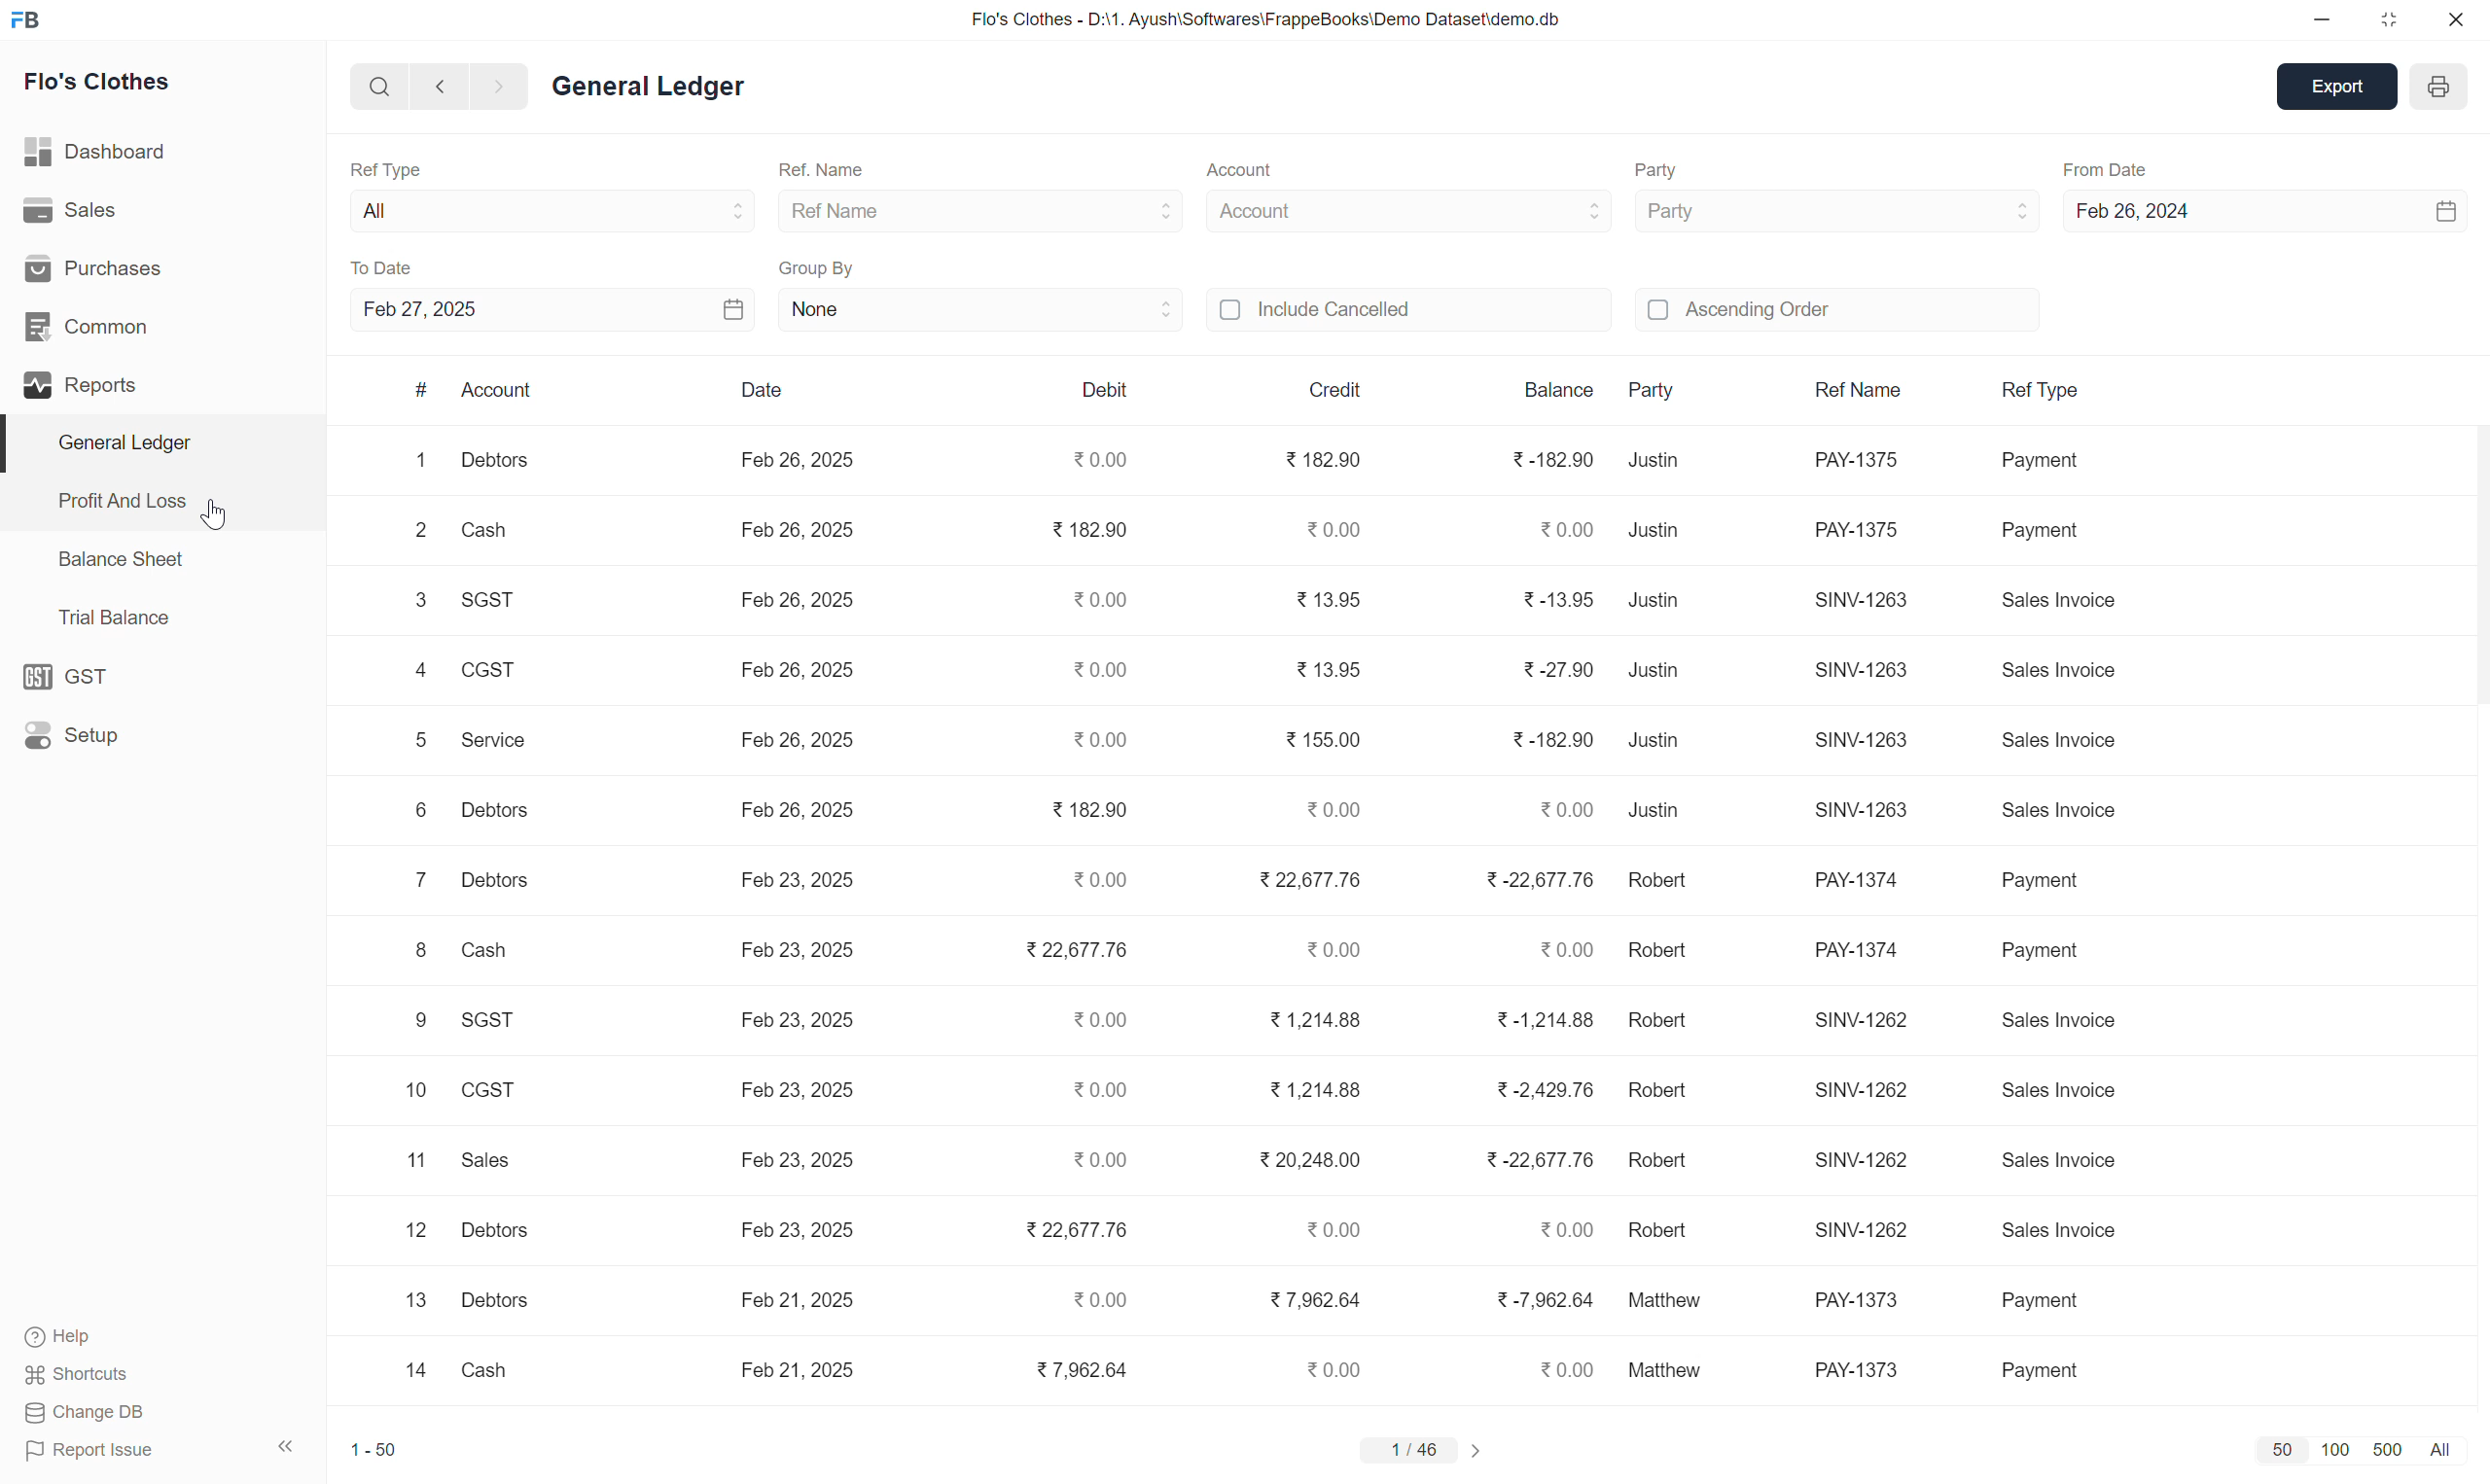 The height and width of the screenshot is (1484, 2490). What do you see at coordinates (1485, 1456) in the screenshot?
I see `> next page` at bounding box center [1485, 1456].